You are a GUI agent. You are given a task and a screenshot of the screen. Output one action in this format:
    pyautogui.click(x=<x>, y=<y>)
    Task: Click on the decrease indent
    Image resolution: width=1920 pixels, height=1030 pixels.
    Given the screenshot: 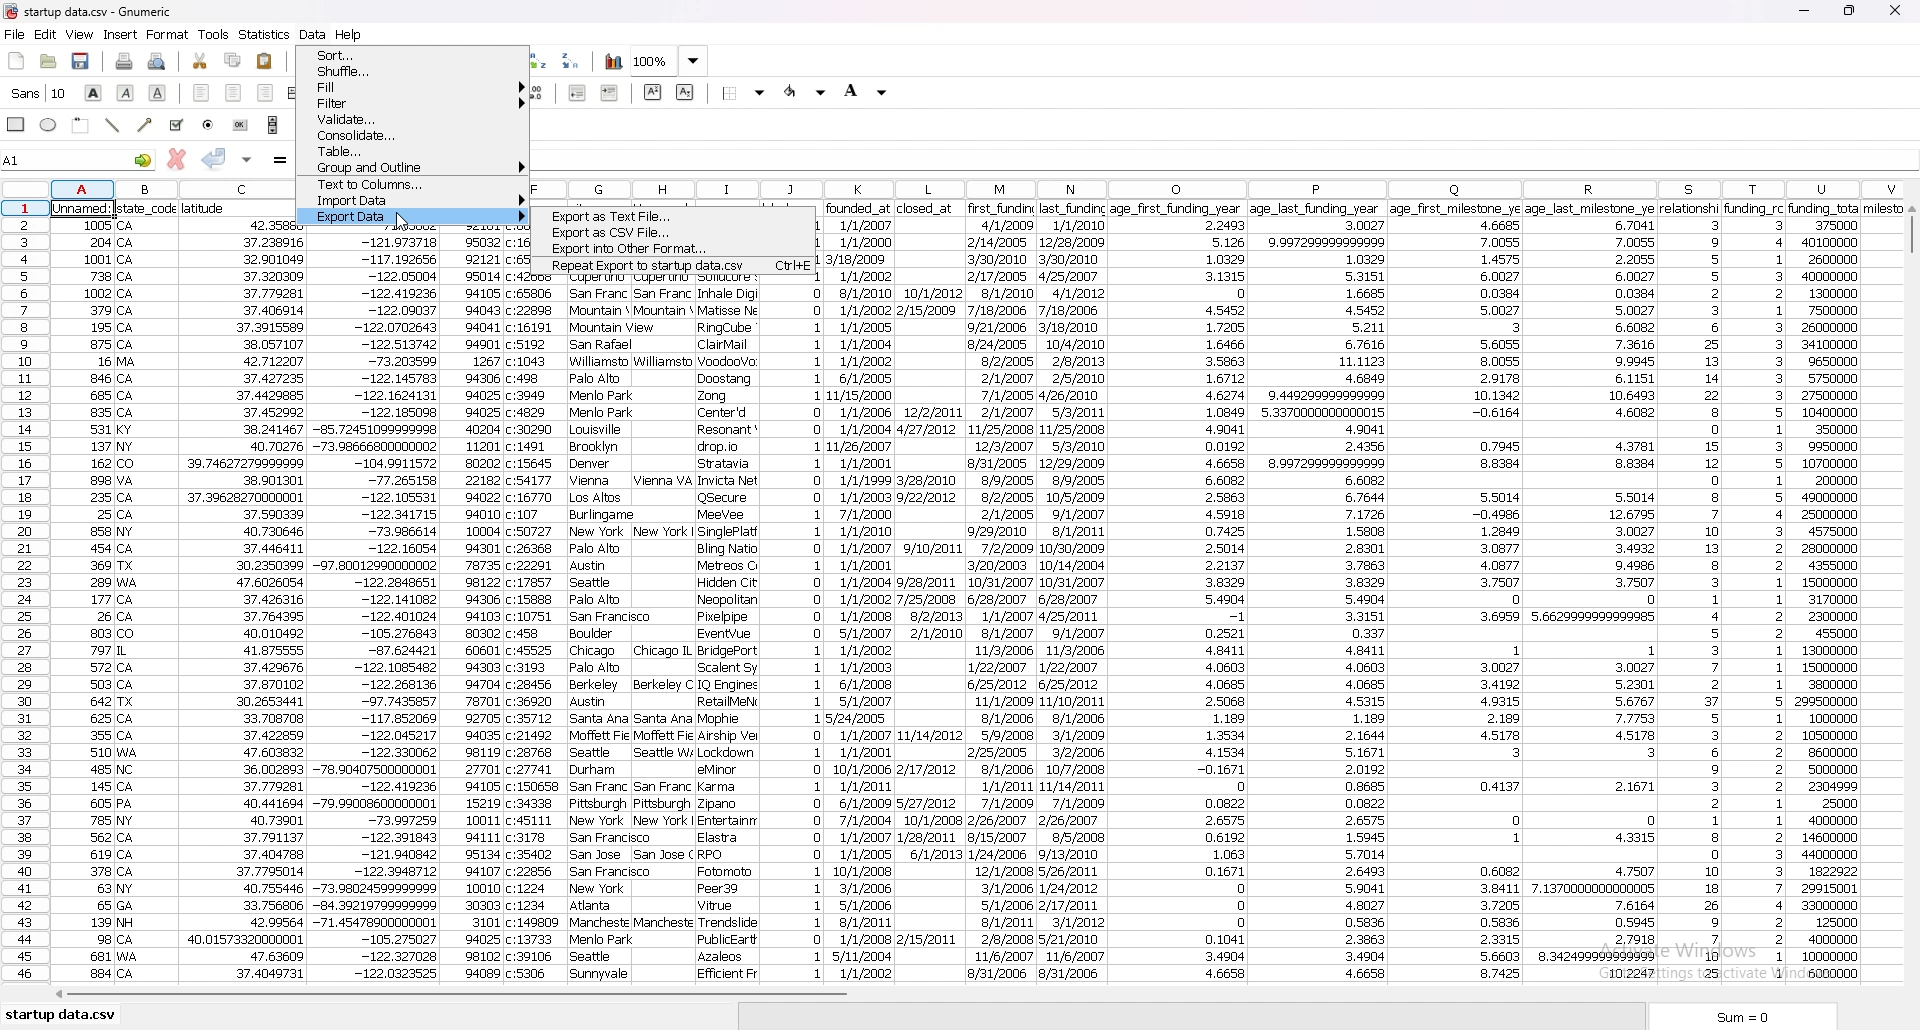 What is the action you would take?
    pyautogui.click(x=580, y=92)
    